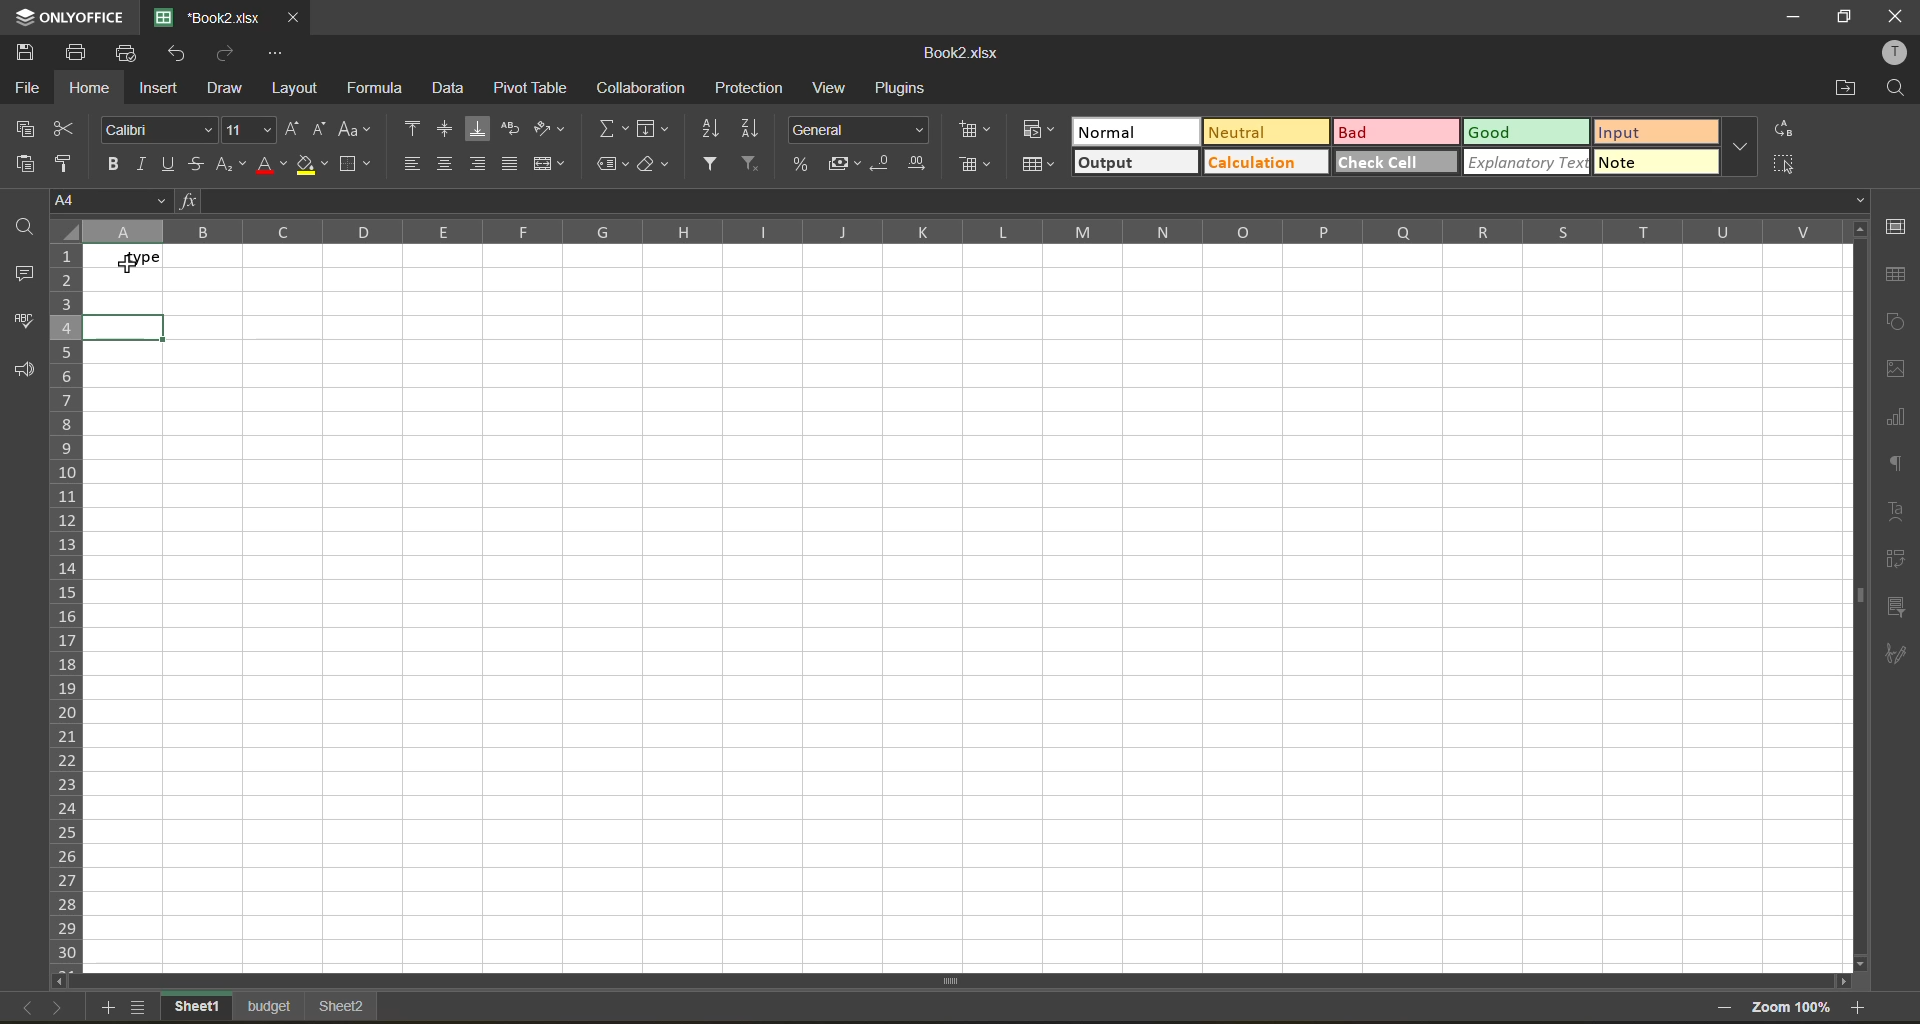  I want to click on replace, so click(1784, 135).